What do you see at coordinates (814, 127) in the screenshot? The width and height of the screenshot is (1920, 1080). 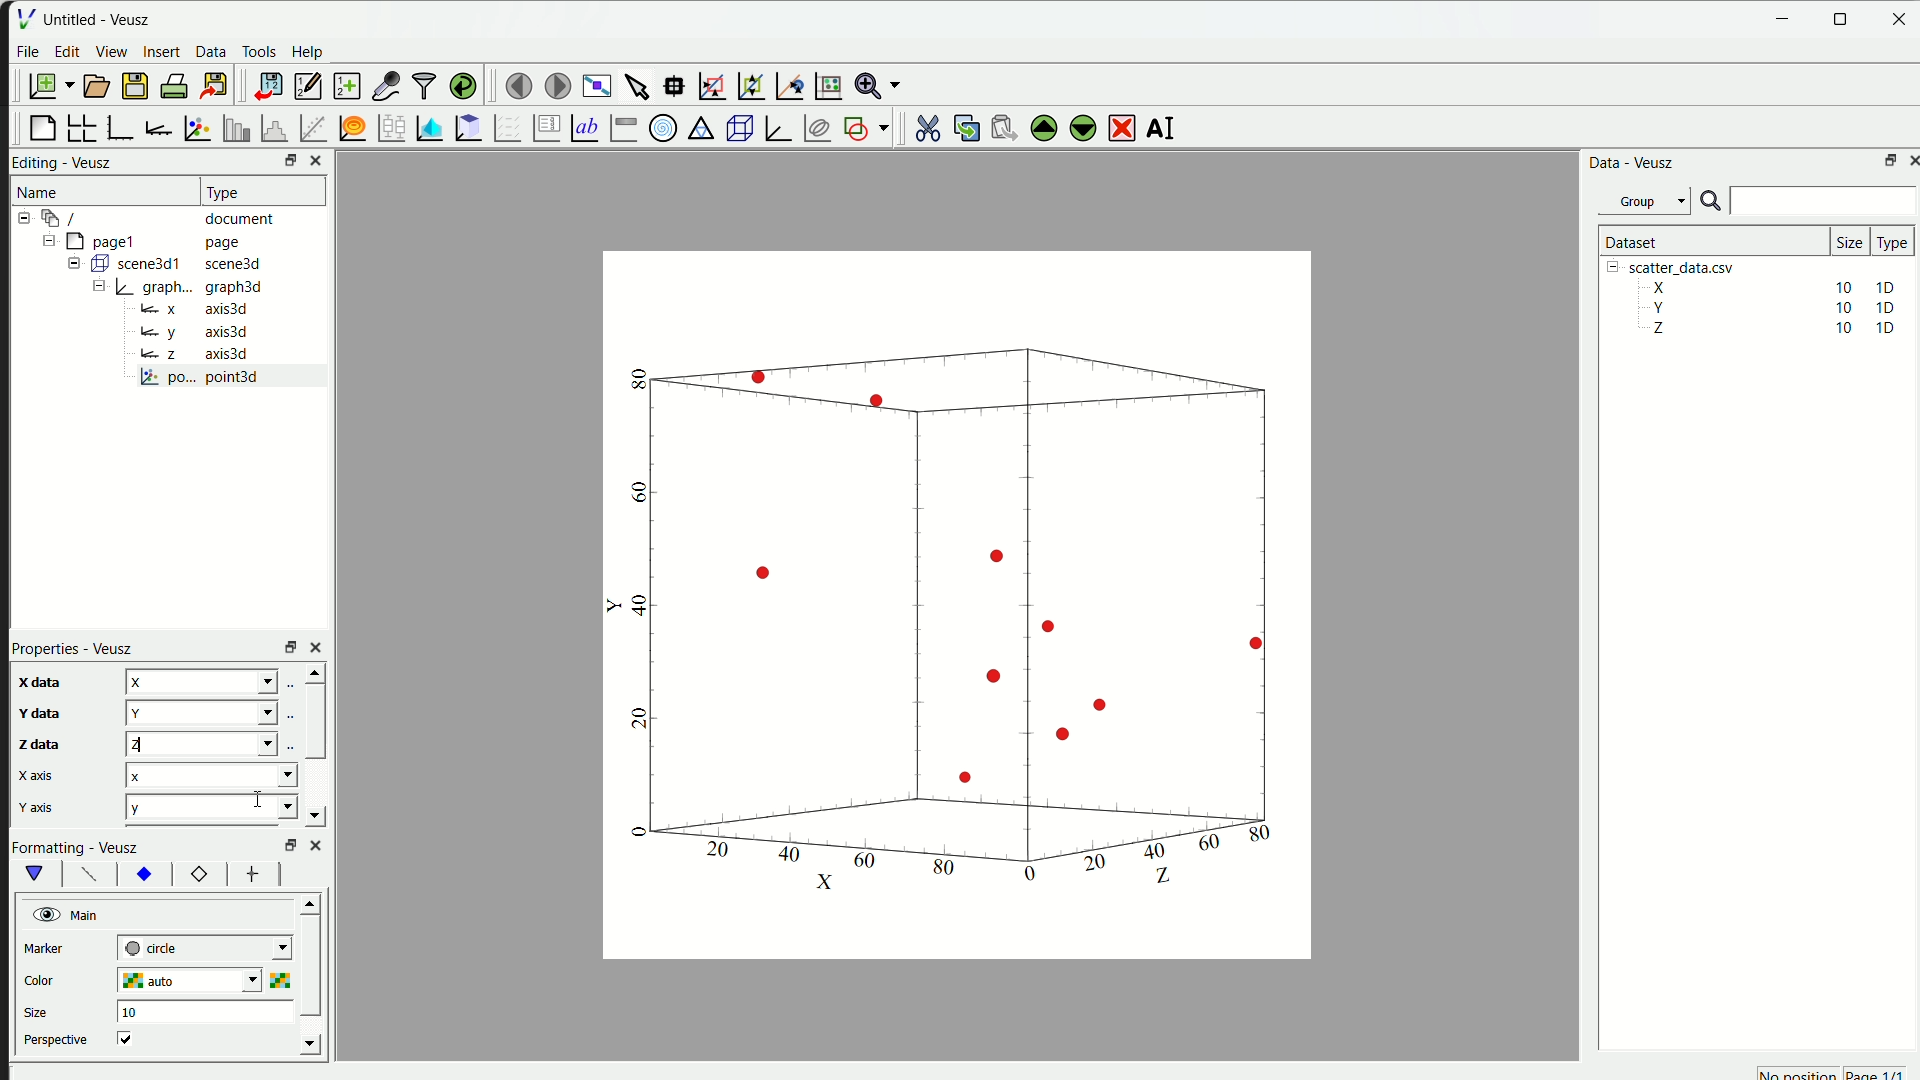 I see `plot covariance ellipses` at bounding box center [814, 127].